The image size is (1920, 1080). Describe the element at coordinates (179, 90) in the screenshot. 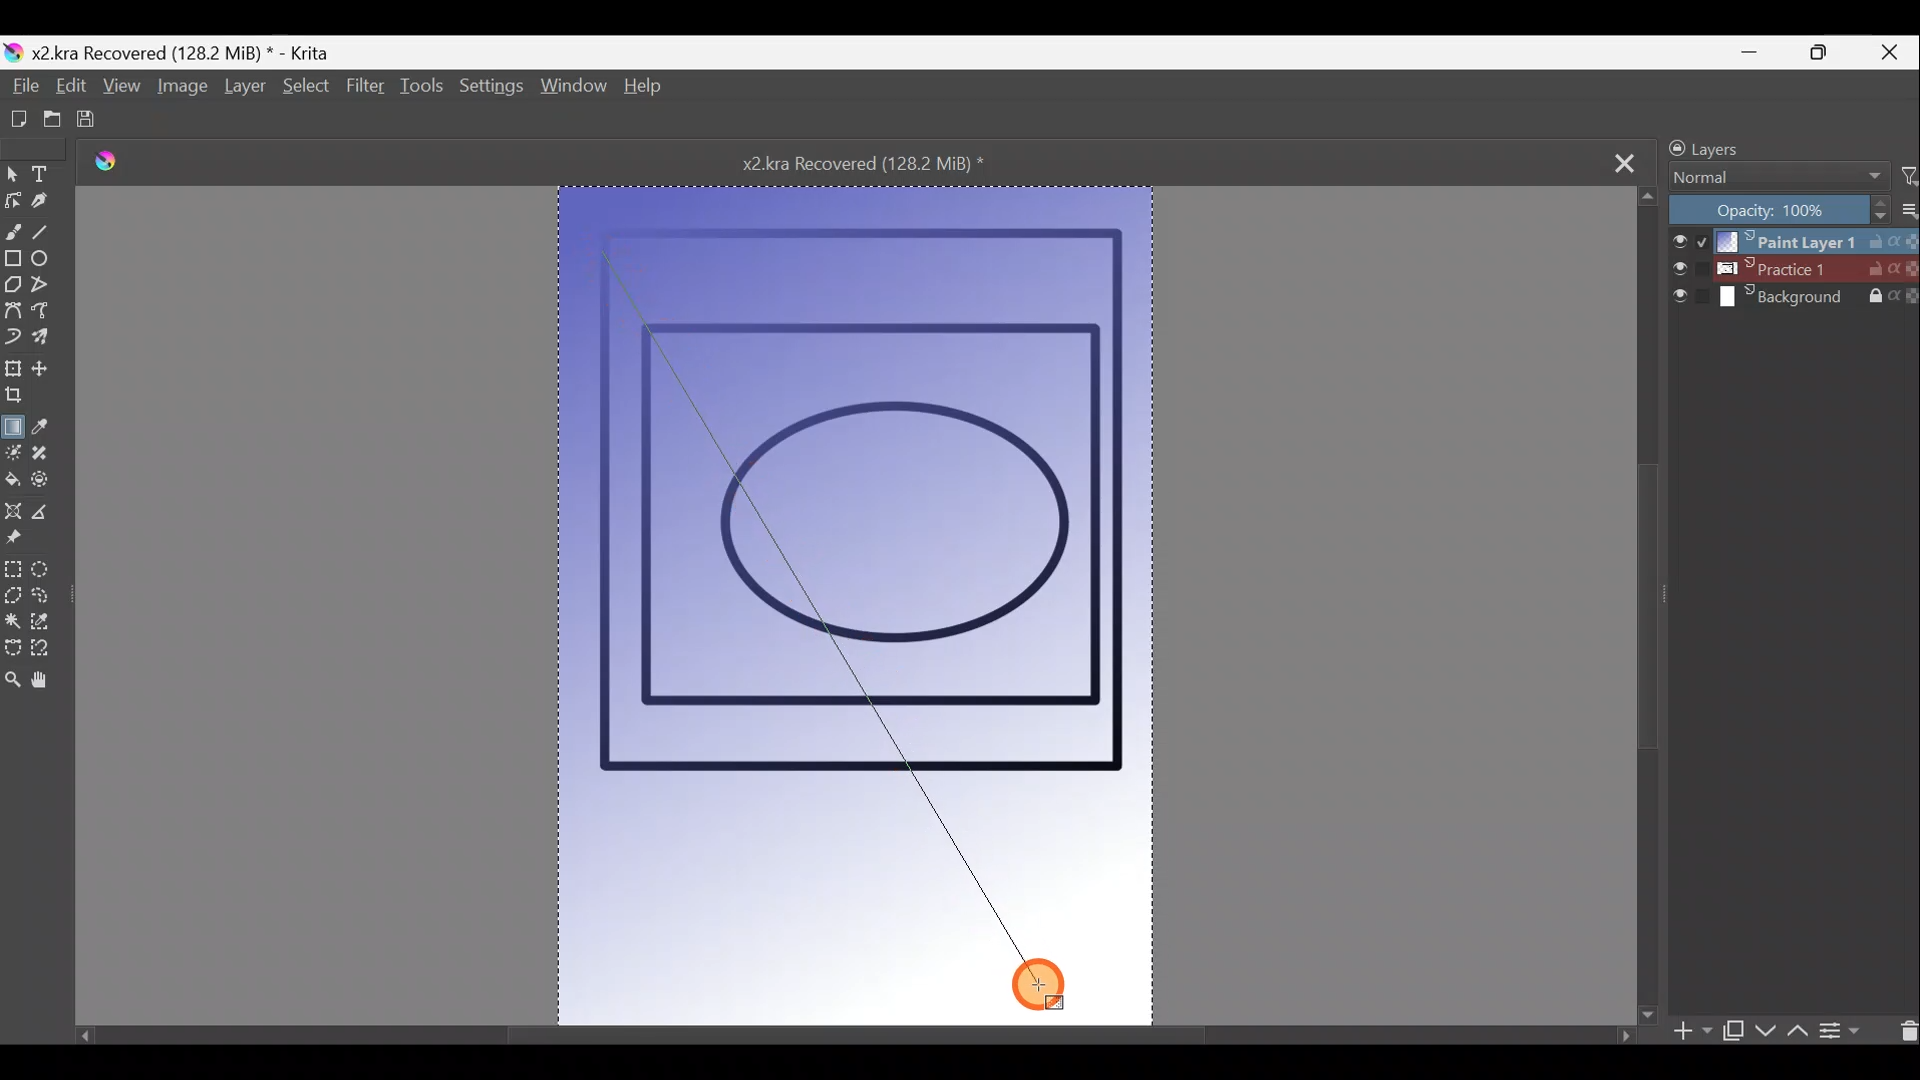

I see `Image` at that location.